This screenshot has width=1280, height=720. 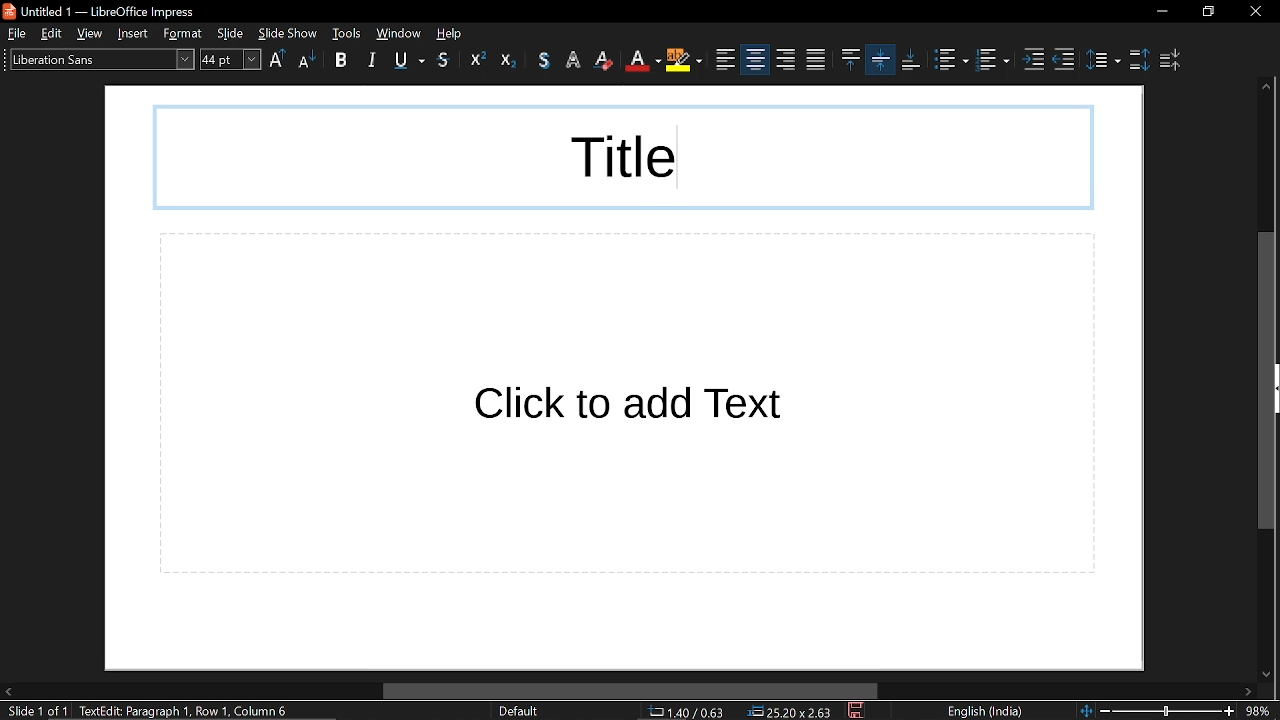 I want to click on untitled 1 - libreoffice impress, so click(x=103, y=10).